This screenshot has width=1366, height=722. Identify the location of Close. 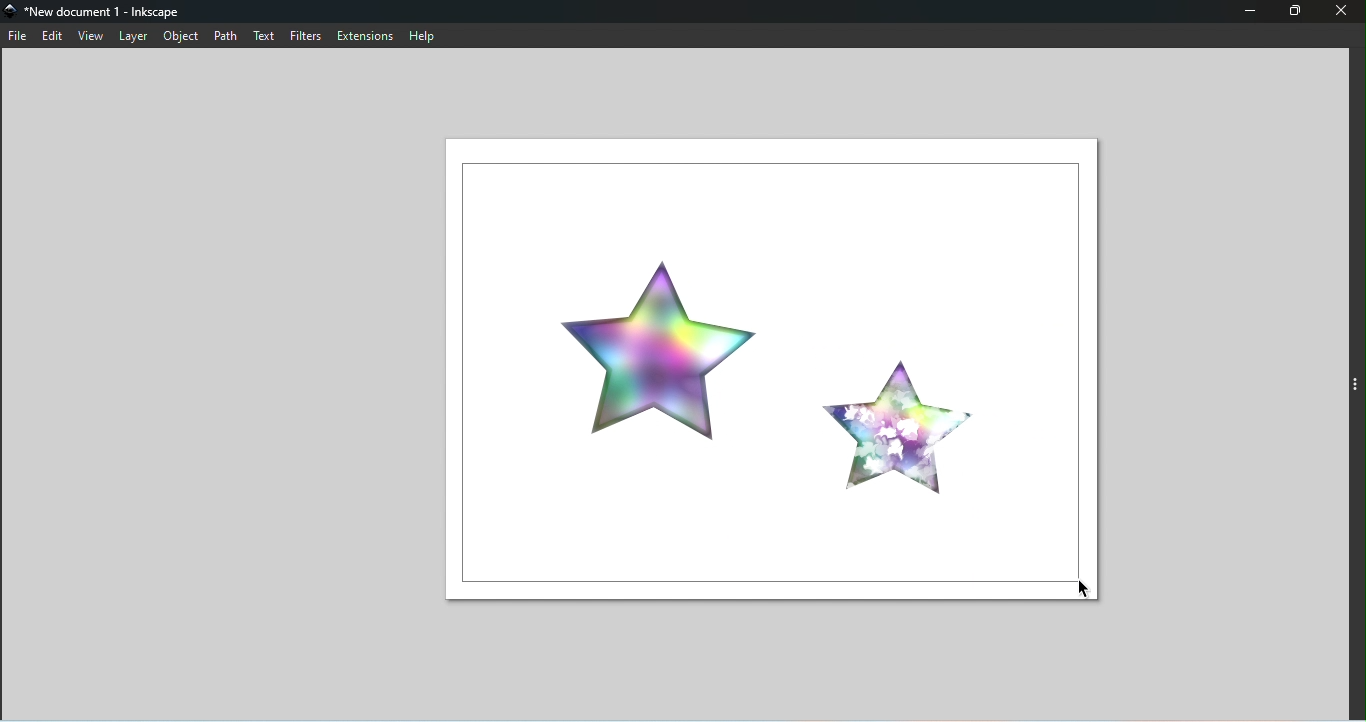
(1342, 12).